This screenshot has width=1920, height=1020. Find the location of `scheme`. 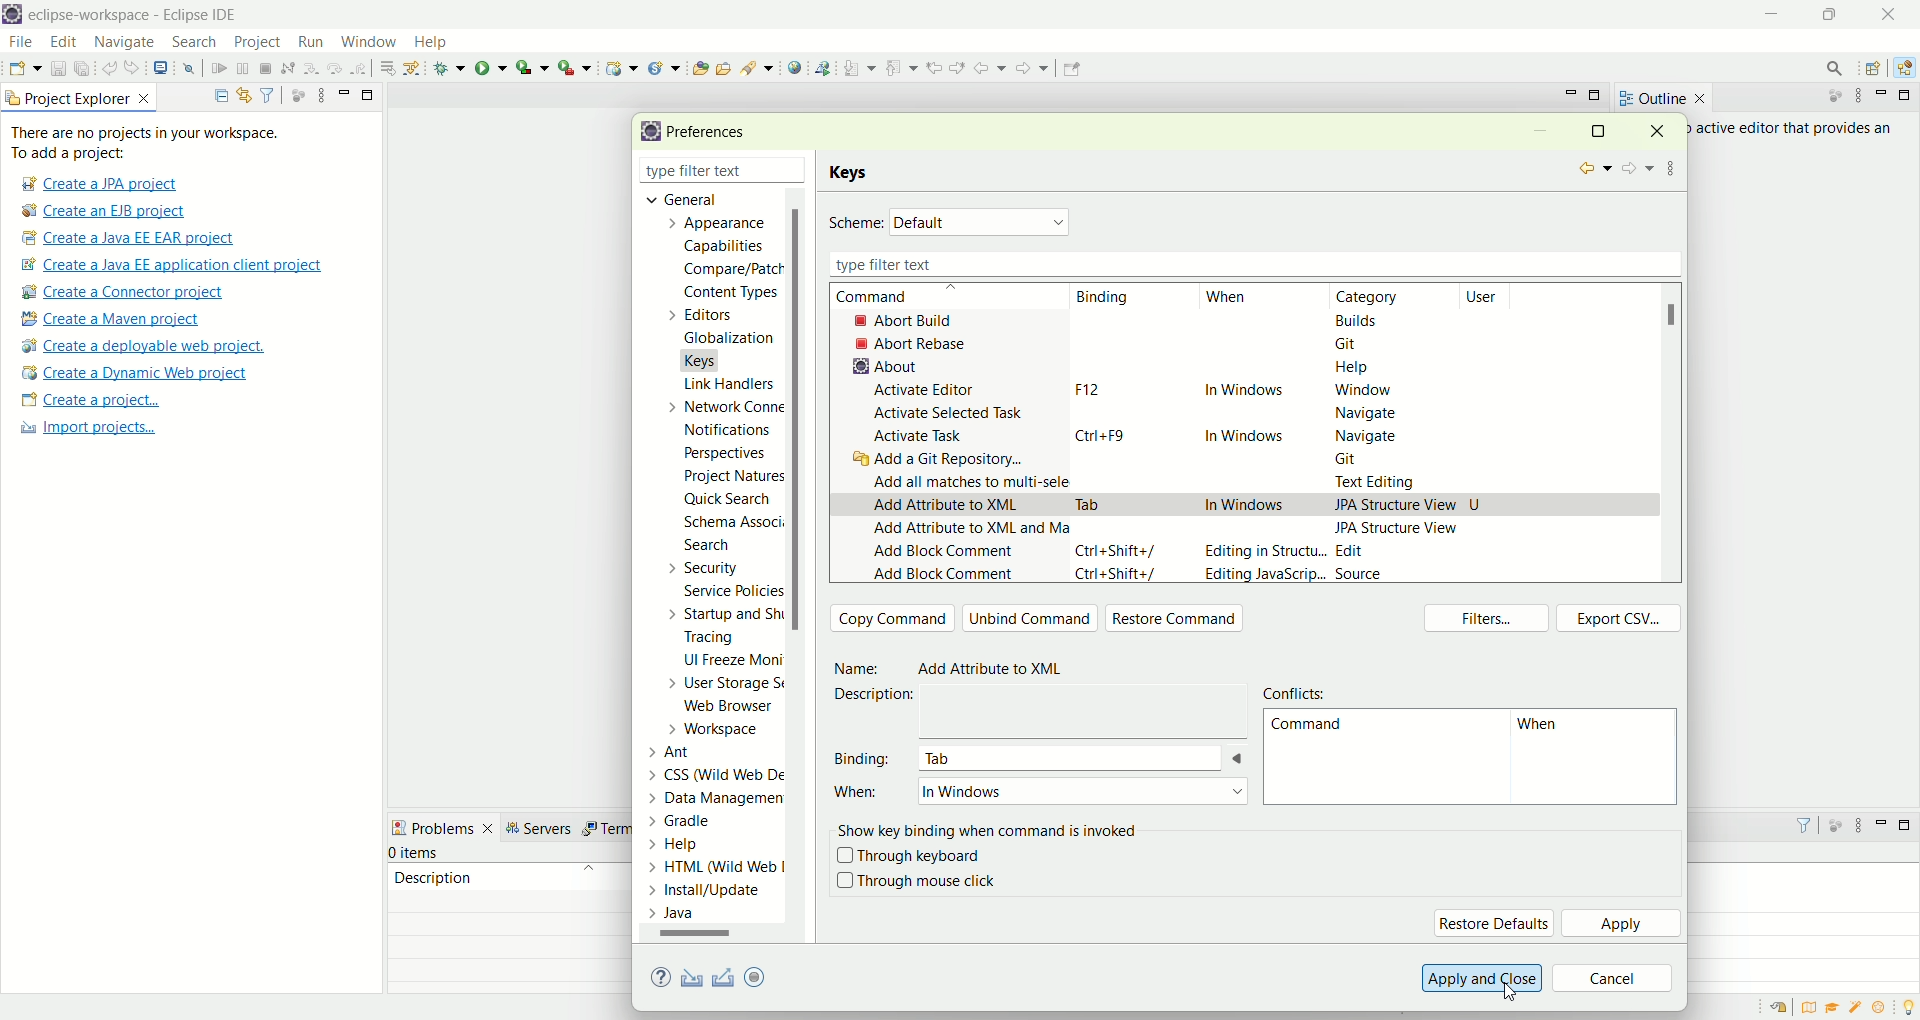

scheme is located at coordinates (856, 224).